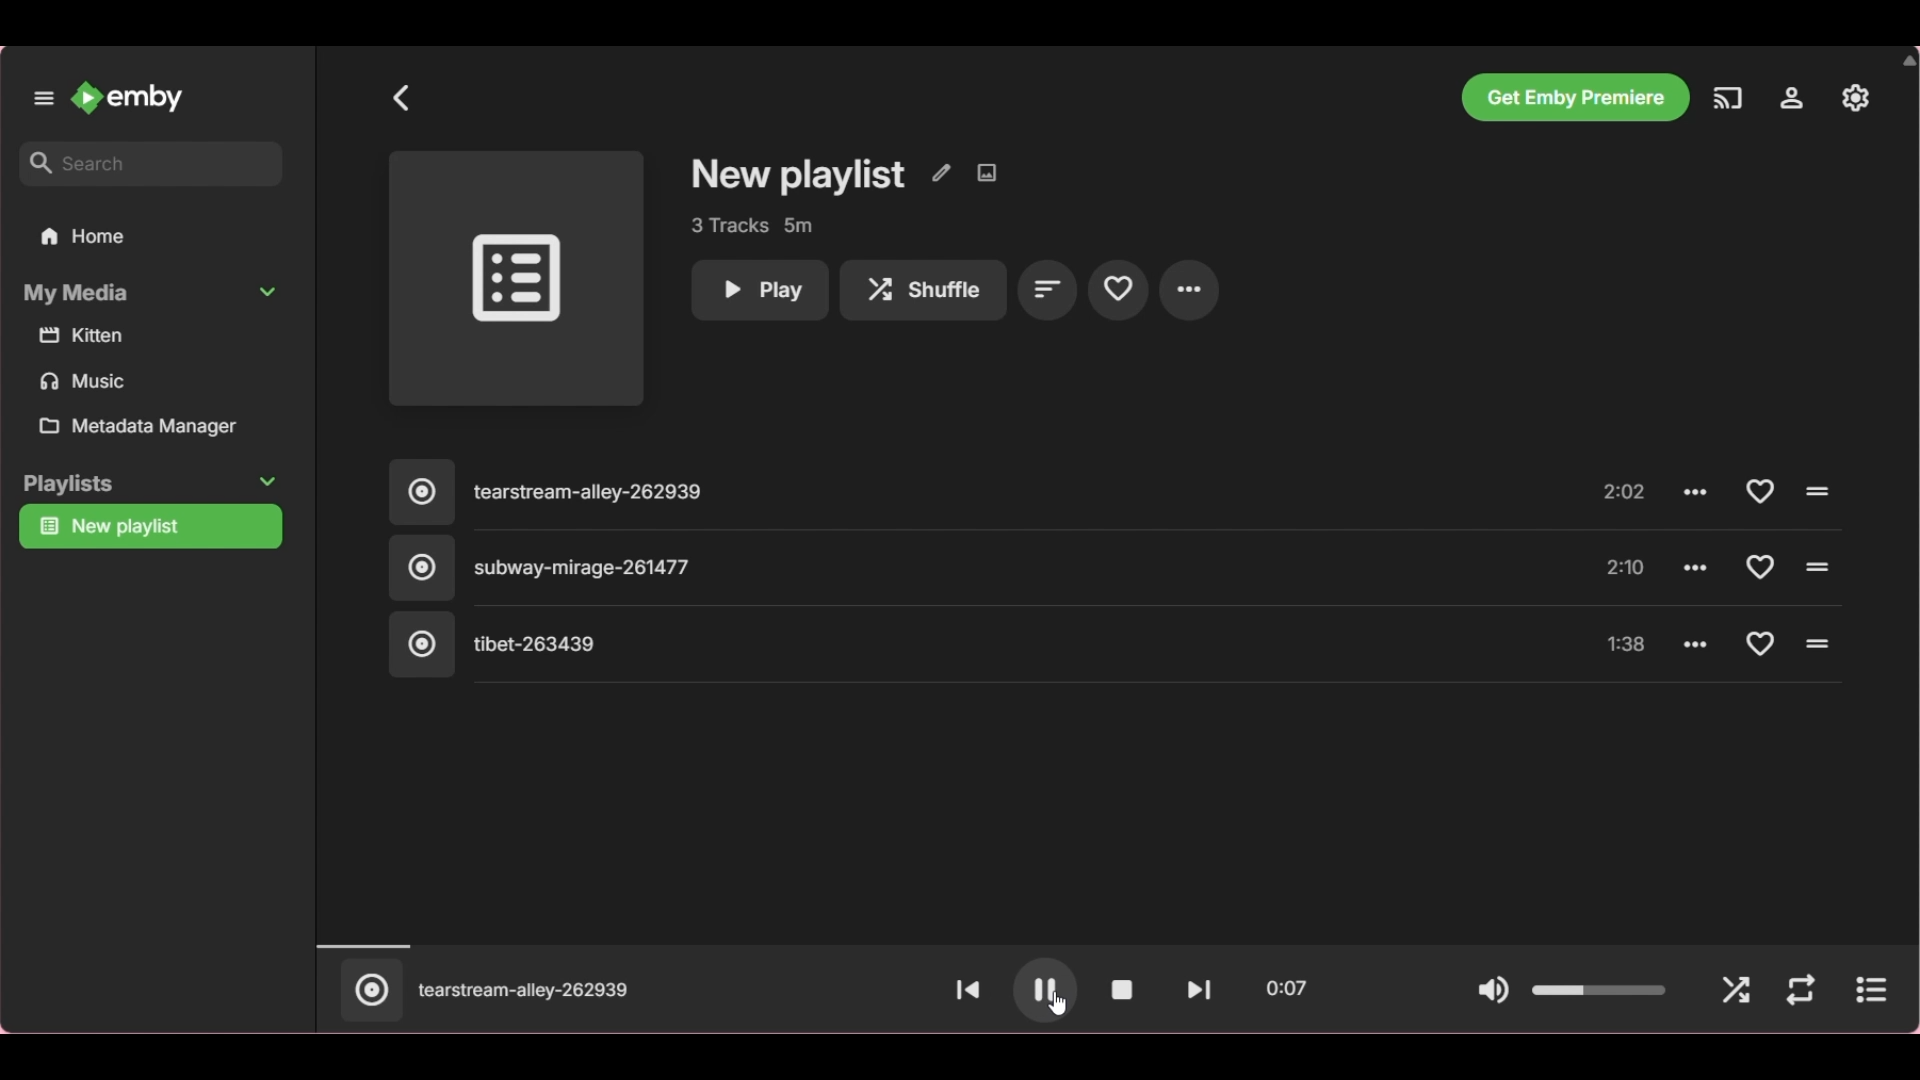 This screenshot has width=1920, height=1080. What do you see at coordinates (1696, 642) in the screenshot?
I see `Click to see more options for  song` at bounding box center [1696, 642].